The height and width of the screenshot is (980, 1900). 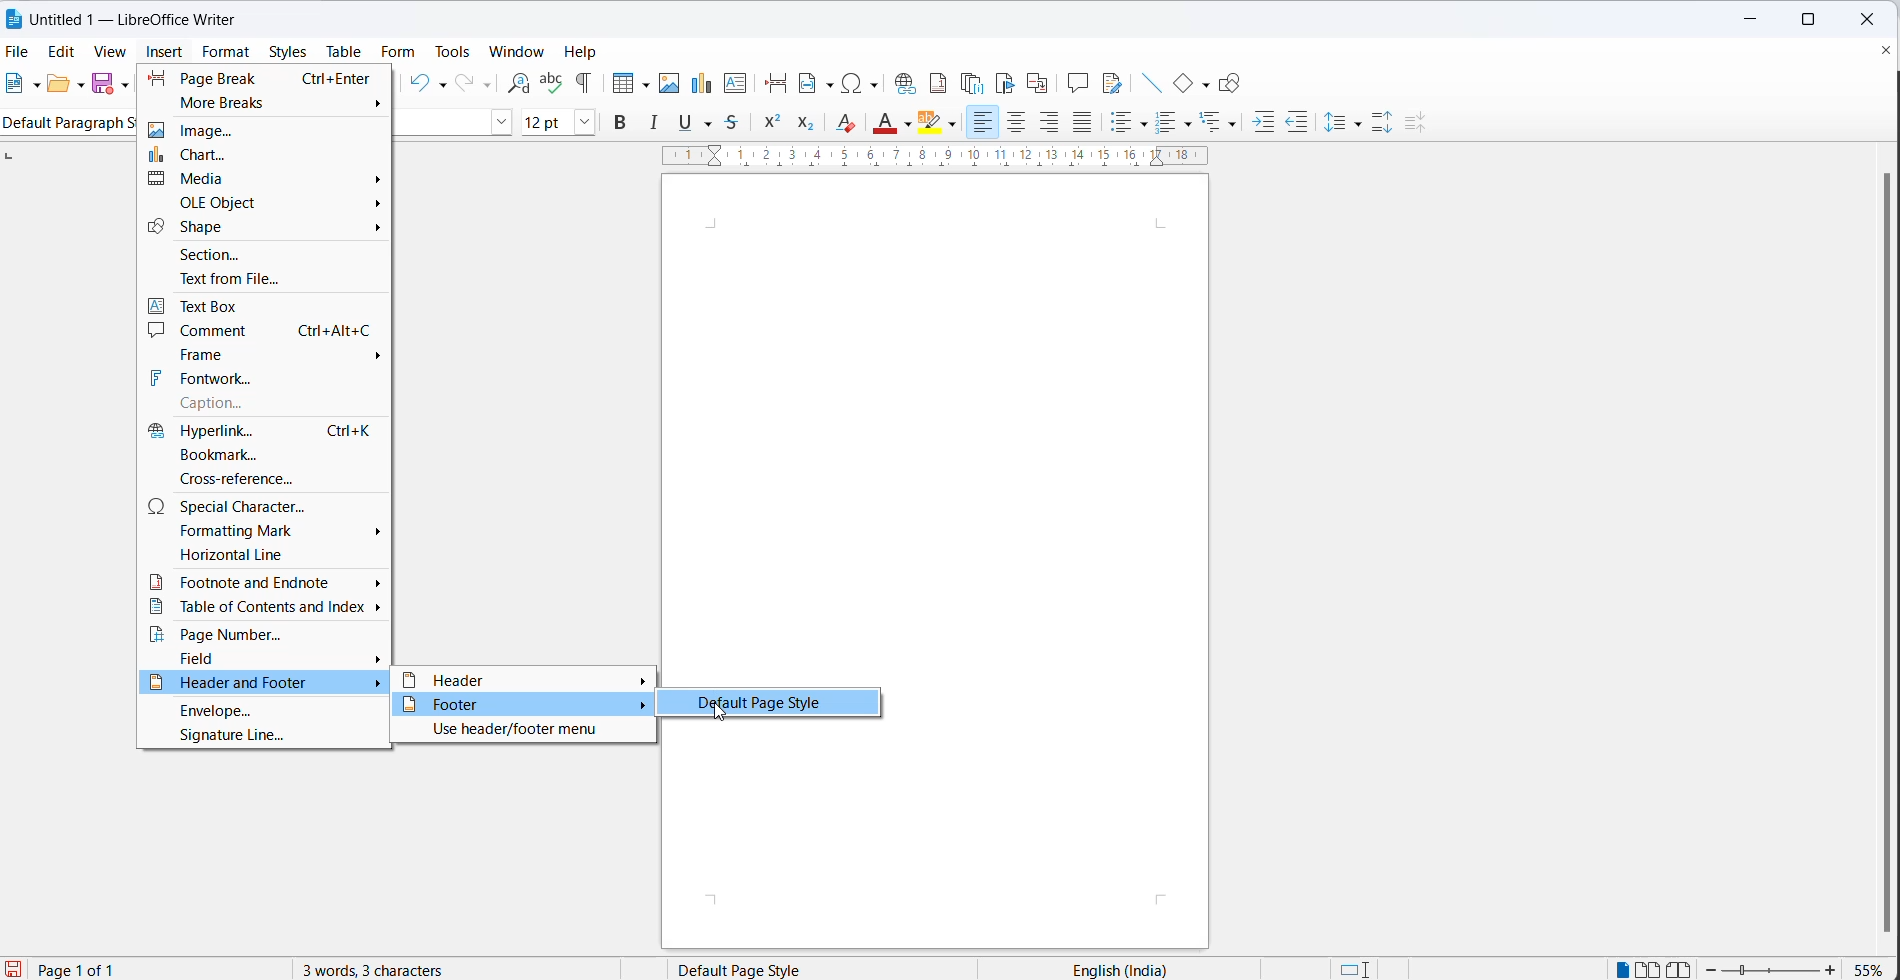 I want to click on window, so click(x=517, y=52).